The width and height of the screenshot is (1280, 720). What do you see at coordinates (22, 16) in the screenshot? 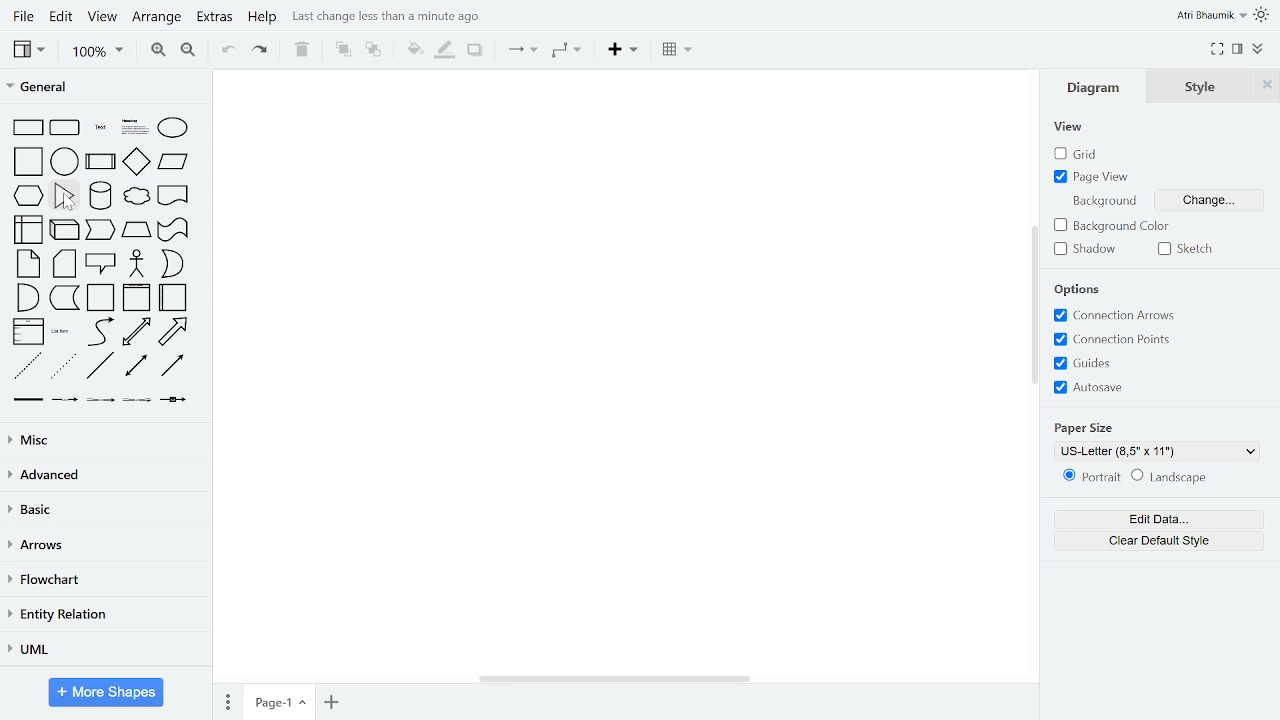
I see `file` at bounding box center [22, 16].